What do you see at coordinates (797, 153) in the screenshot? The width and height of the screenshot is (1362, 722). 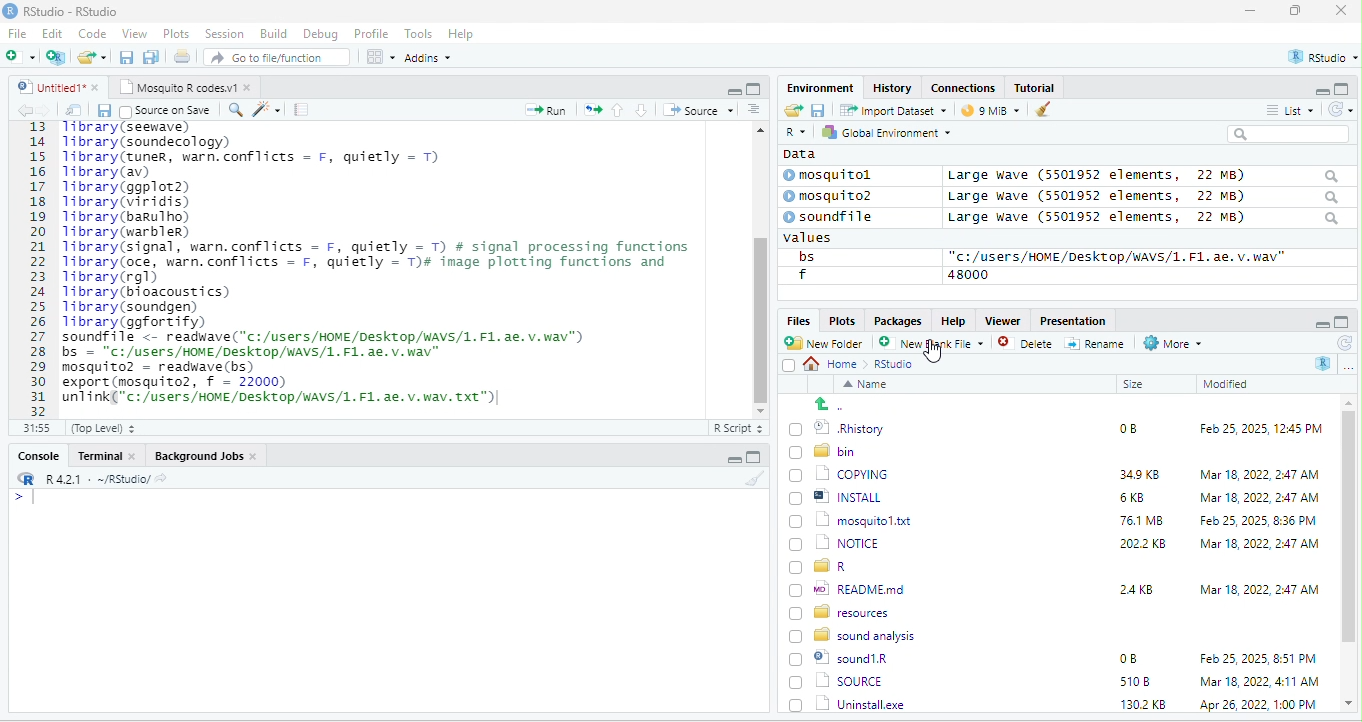 I see `data` at bounding box center [797, 153].